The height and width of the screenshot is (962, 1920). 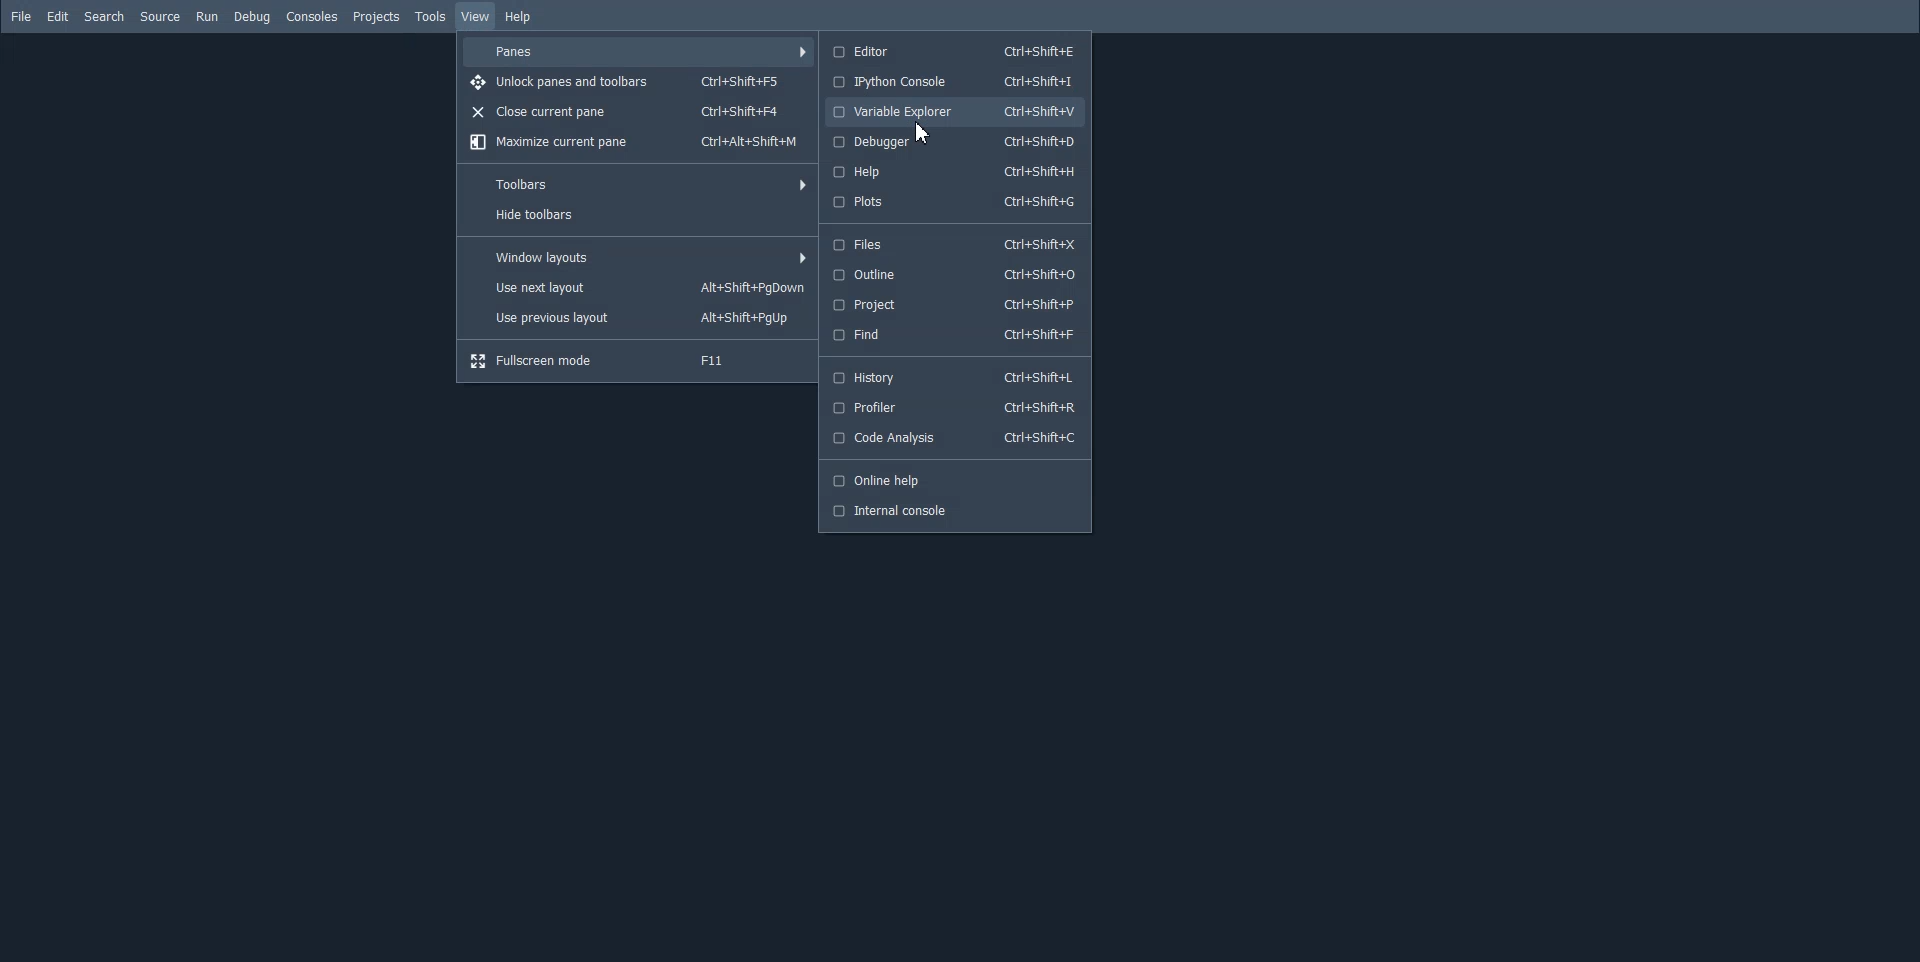 I want to click on File, so click(x=20, y=16).